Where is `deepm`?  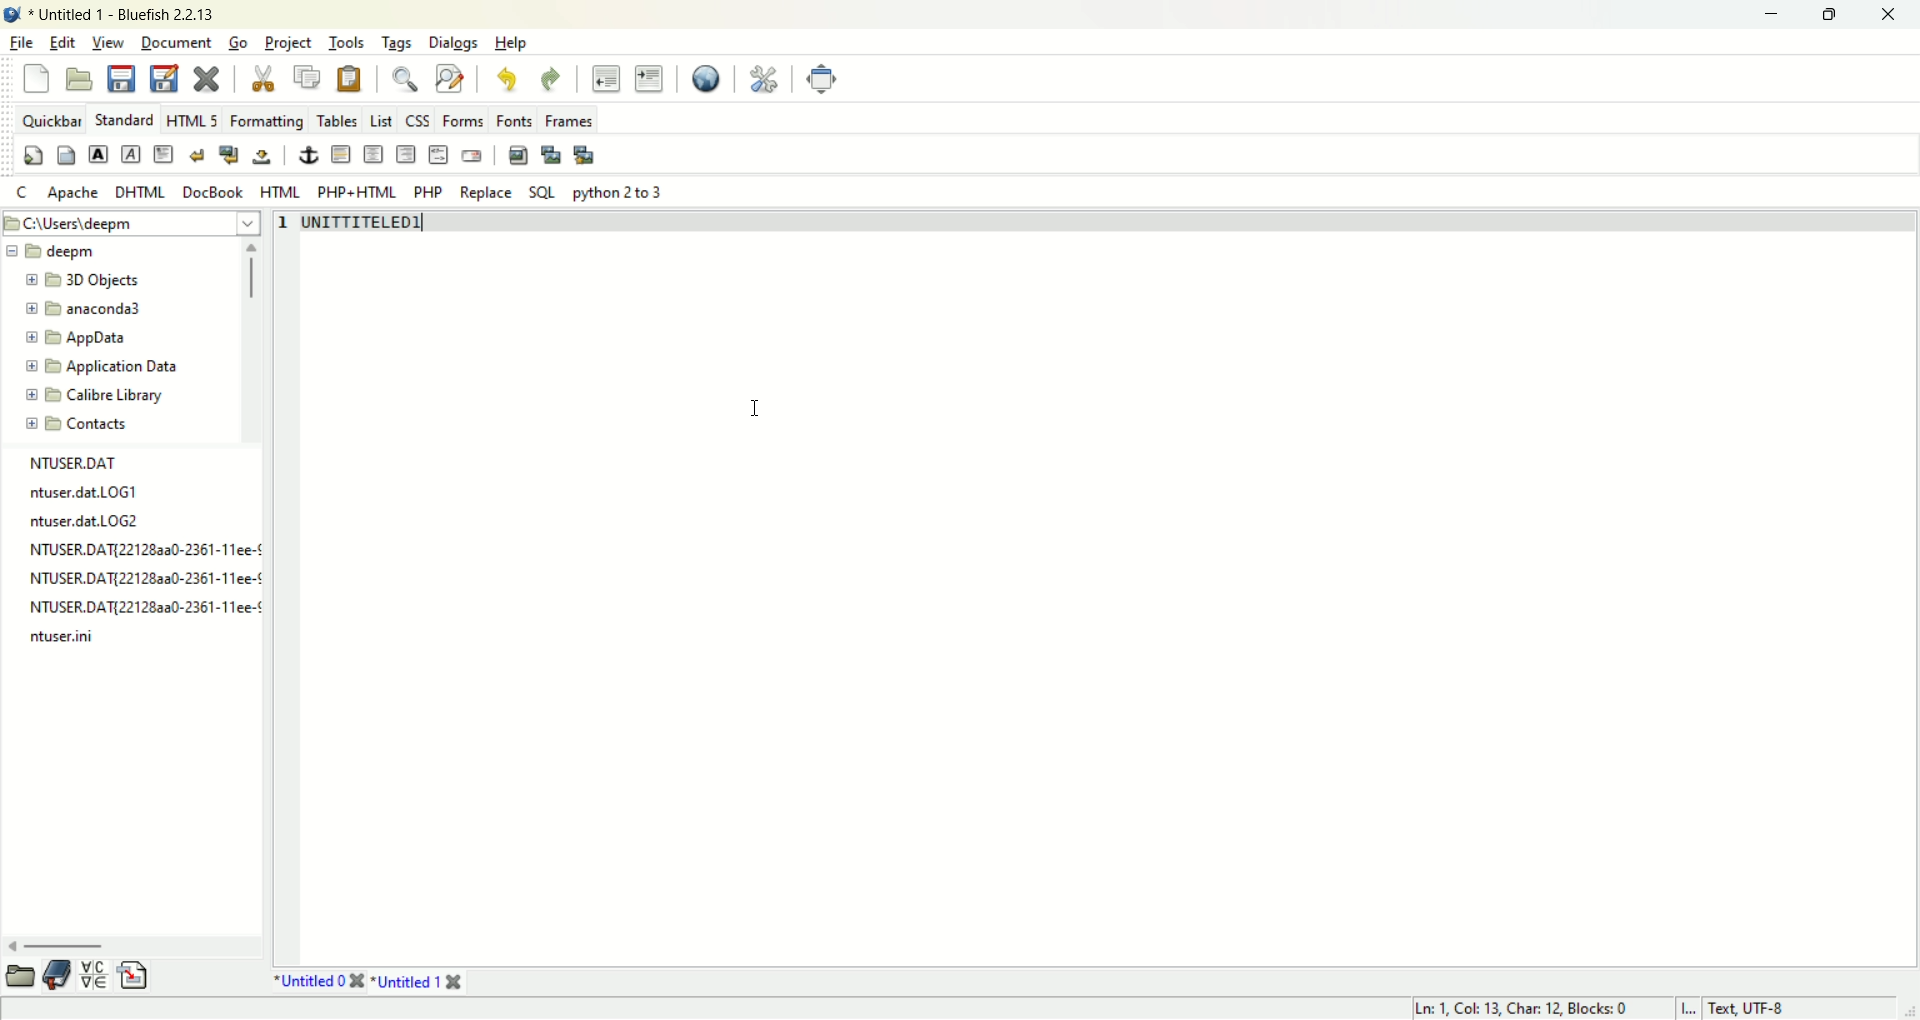 deepm is located at coordinates (60, 249).